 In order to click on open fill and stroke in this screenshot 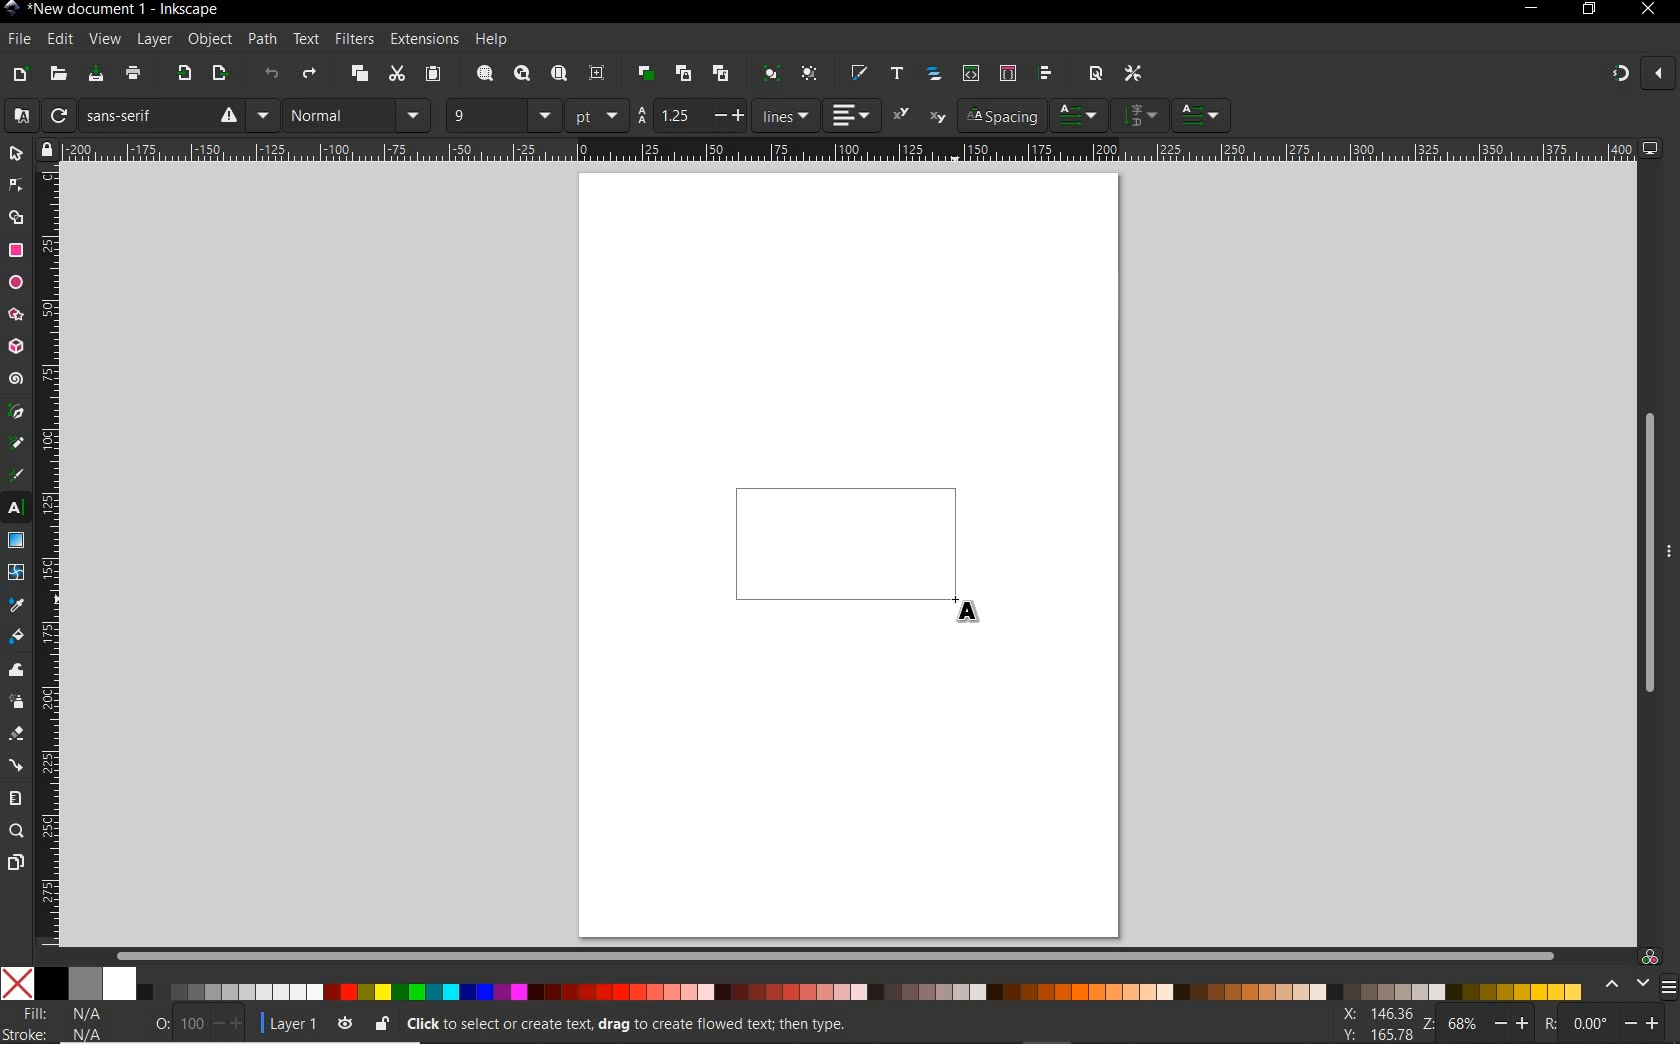, I will do `click(857, 73)`.